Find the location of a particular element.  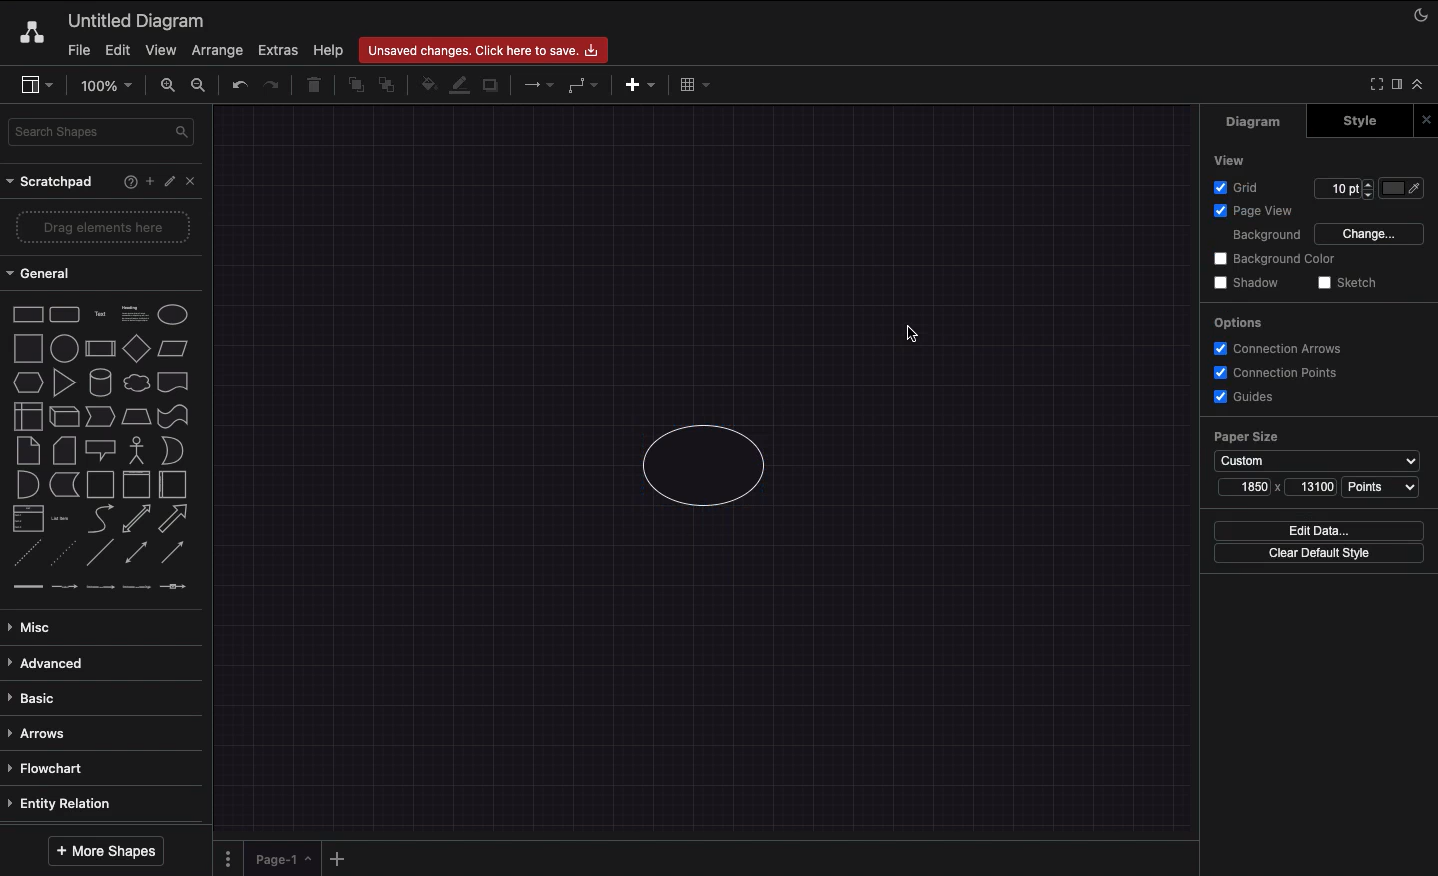

Table is located at coordinates (692, 83).